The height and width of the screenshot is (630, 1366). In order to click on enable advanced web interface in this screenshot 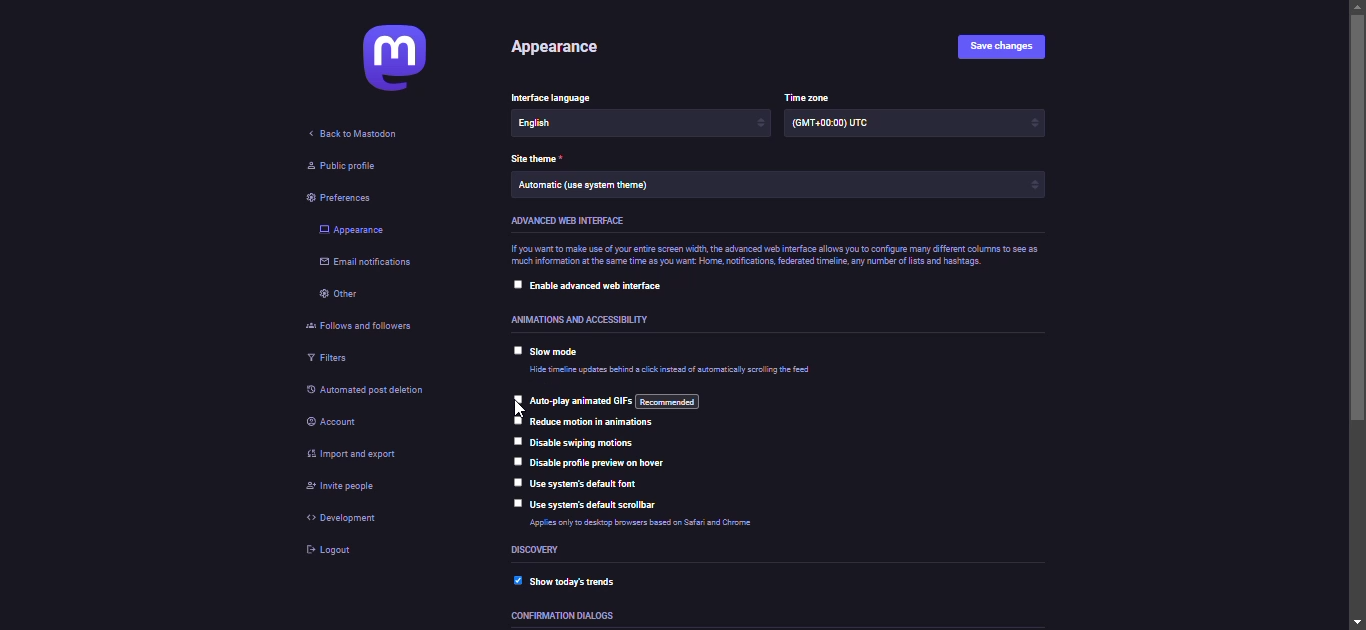, I will do `click(605, 287)`.